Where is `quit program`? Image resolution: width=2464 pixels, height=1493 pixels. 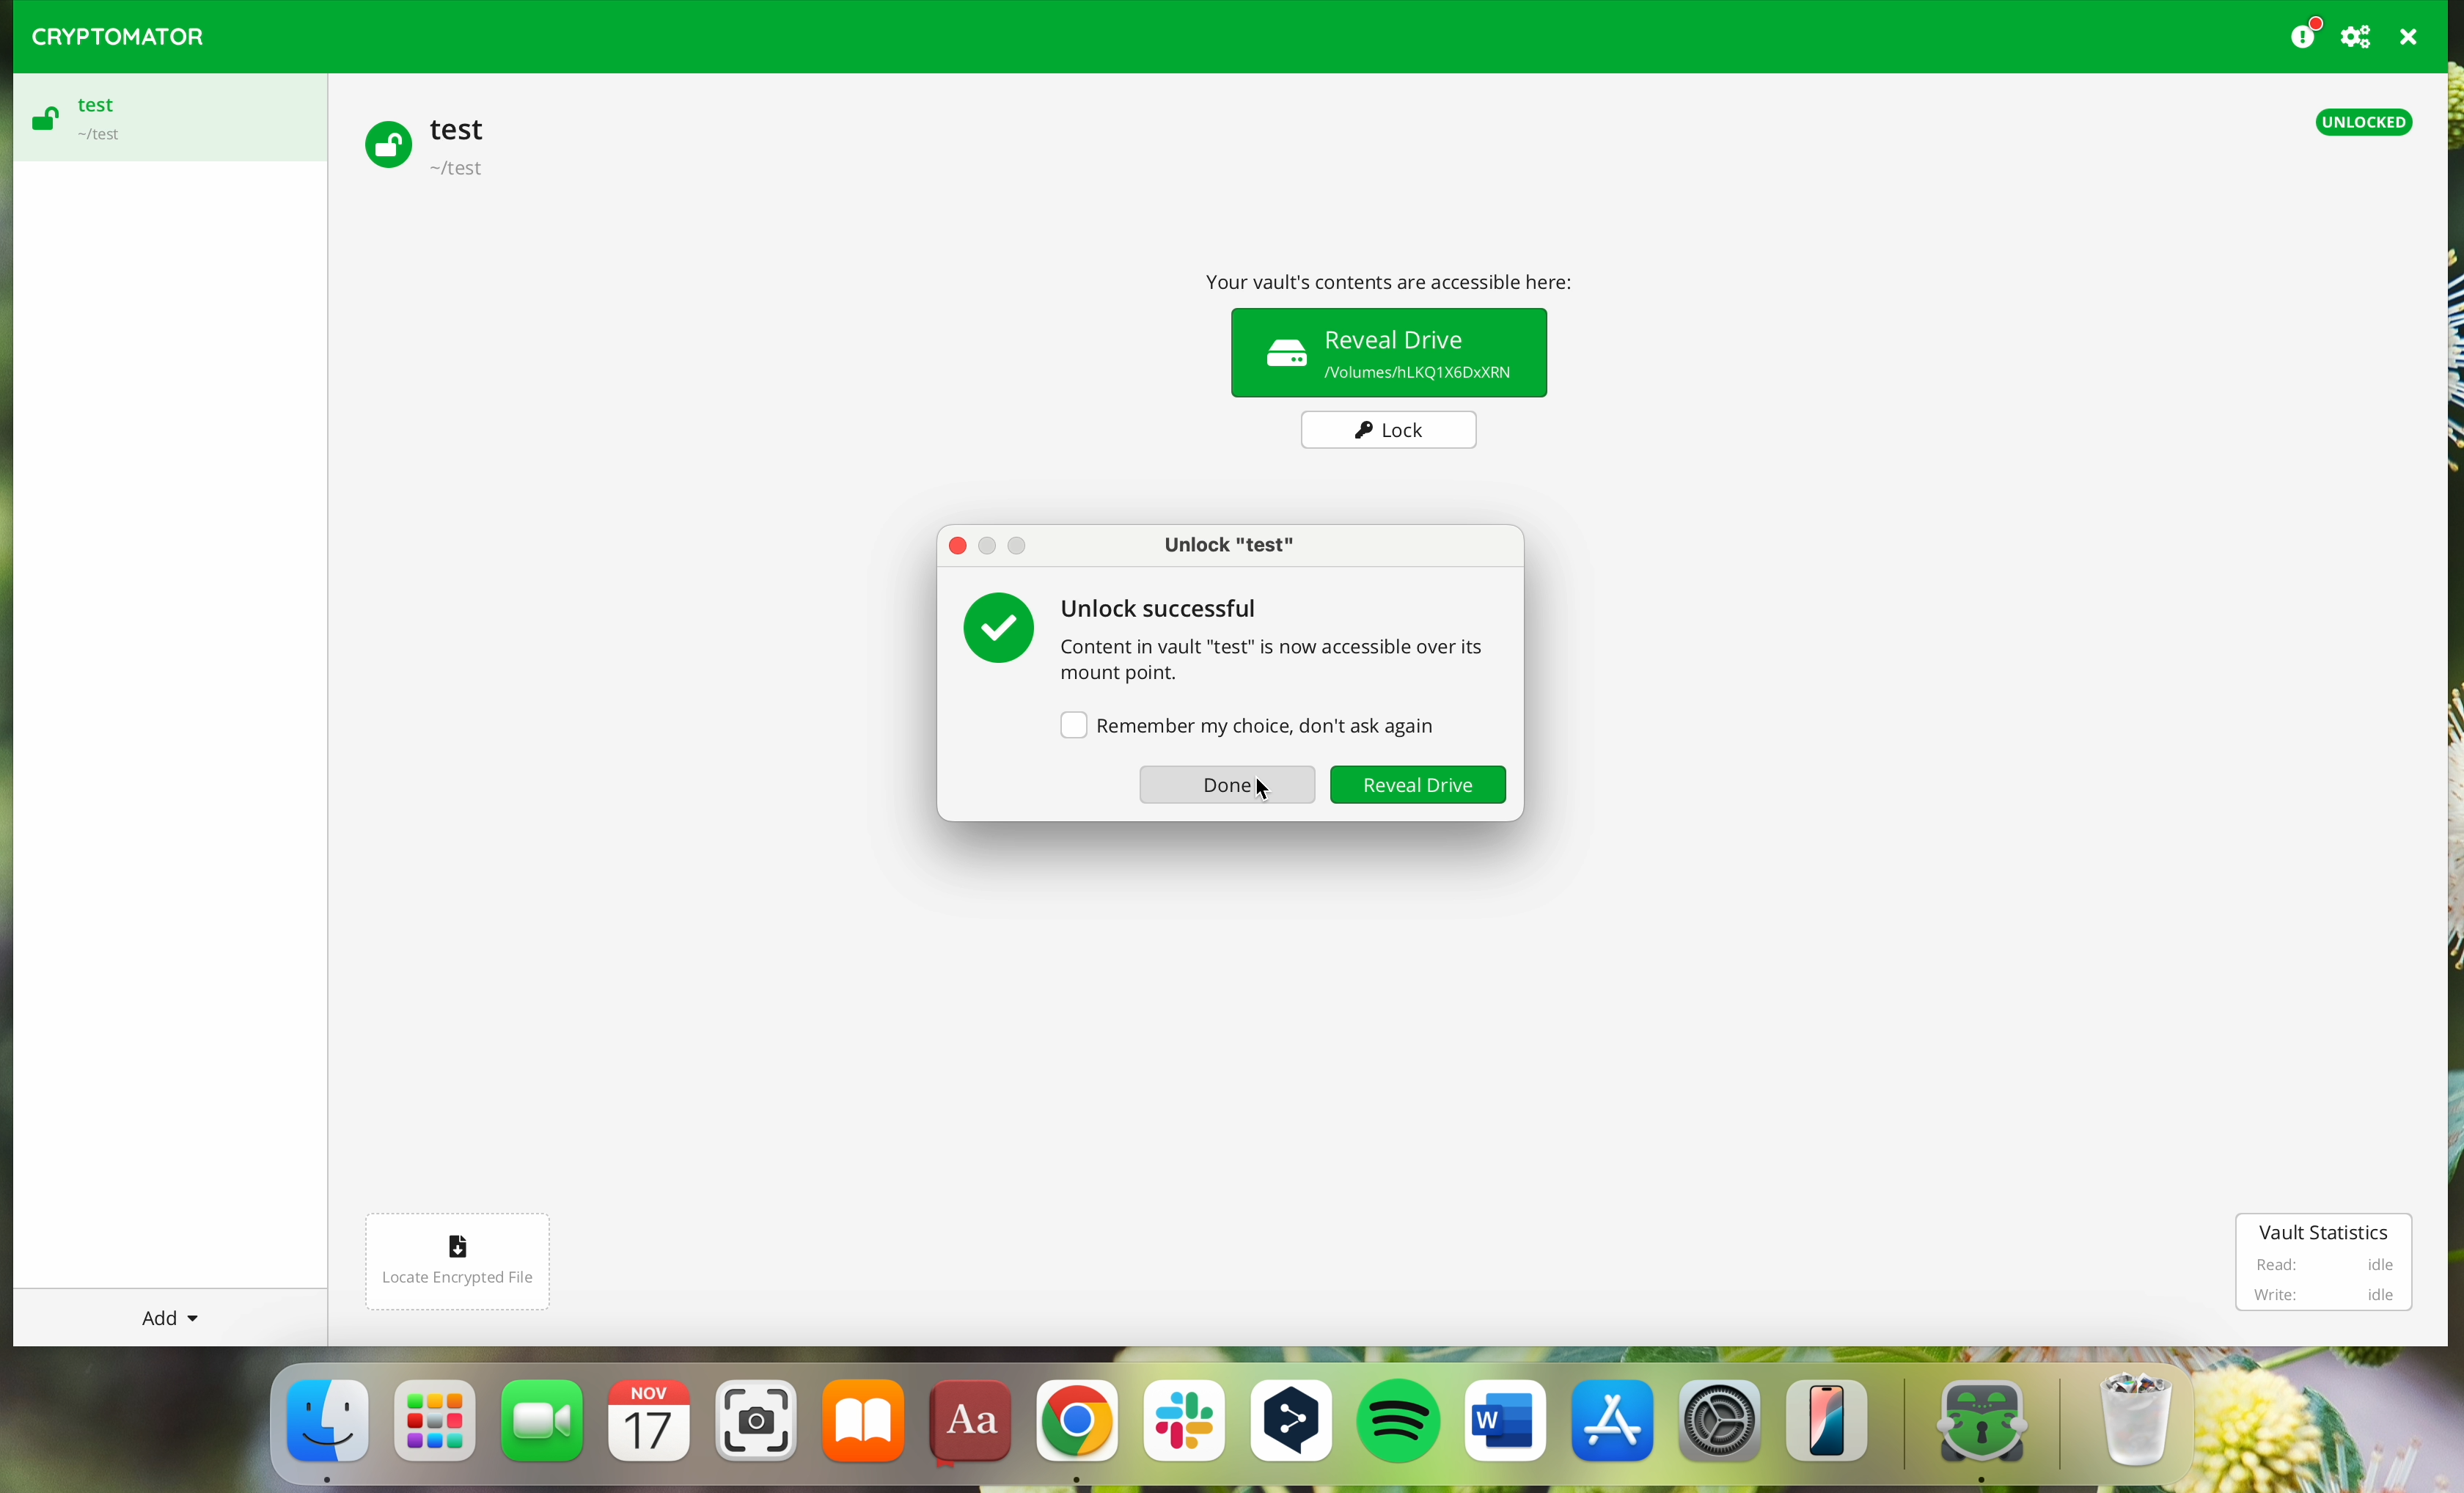
quit program is located at coordinates (2410, 37).